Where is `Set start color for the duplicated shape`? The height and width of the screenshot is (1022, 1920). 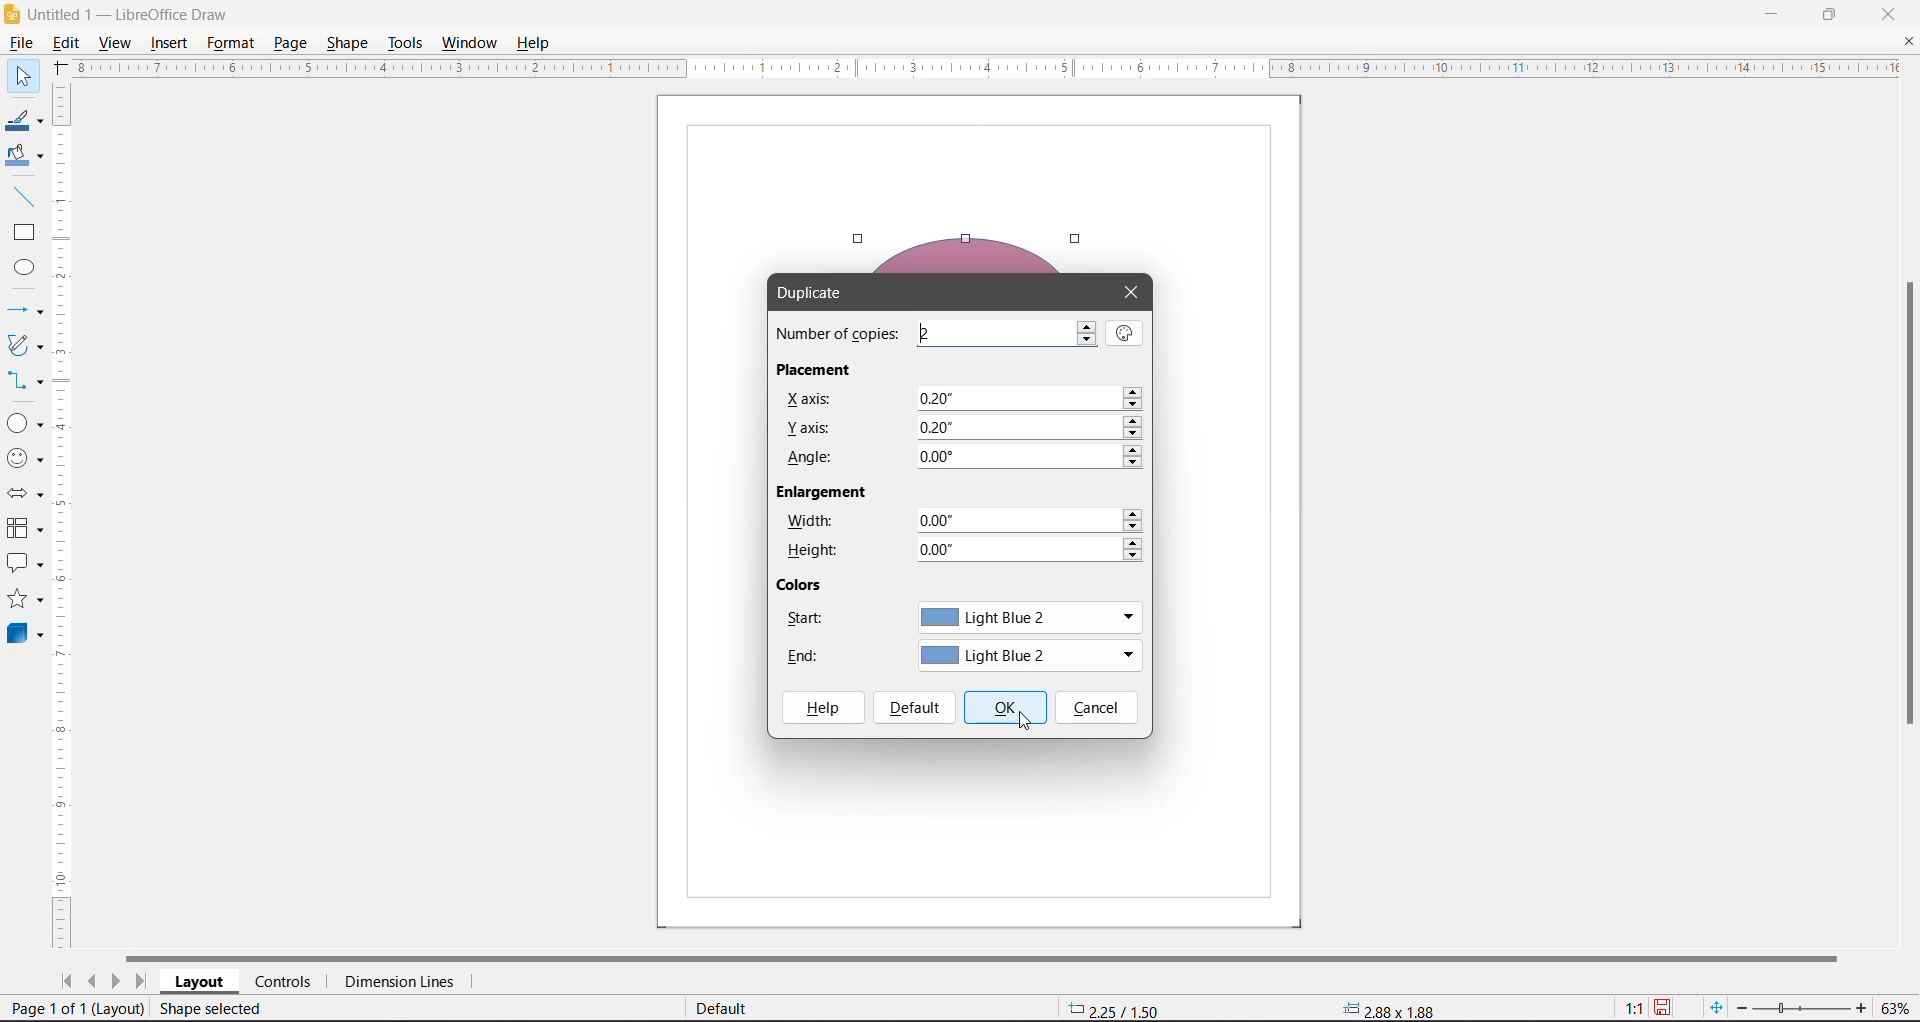
Set start color for the duplicated shape is located at coordinates (1031, 618).